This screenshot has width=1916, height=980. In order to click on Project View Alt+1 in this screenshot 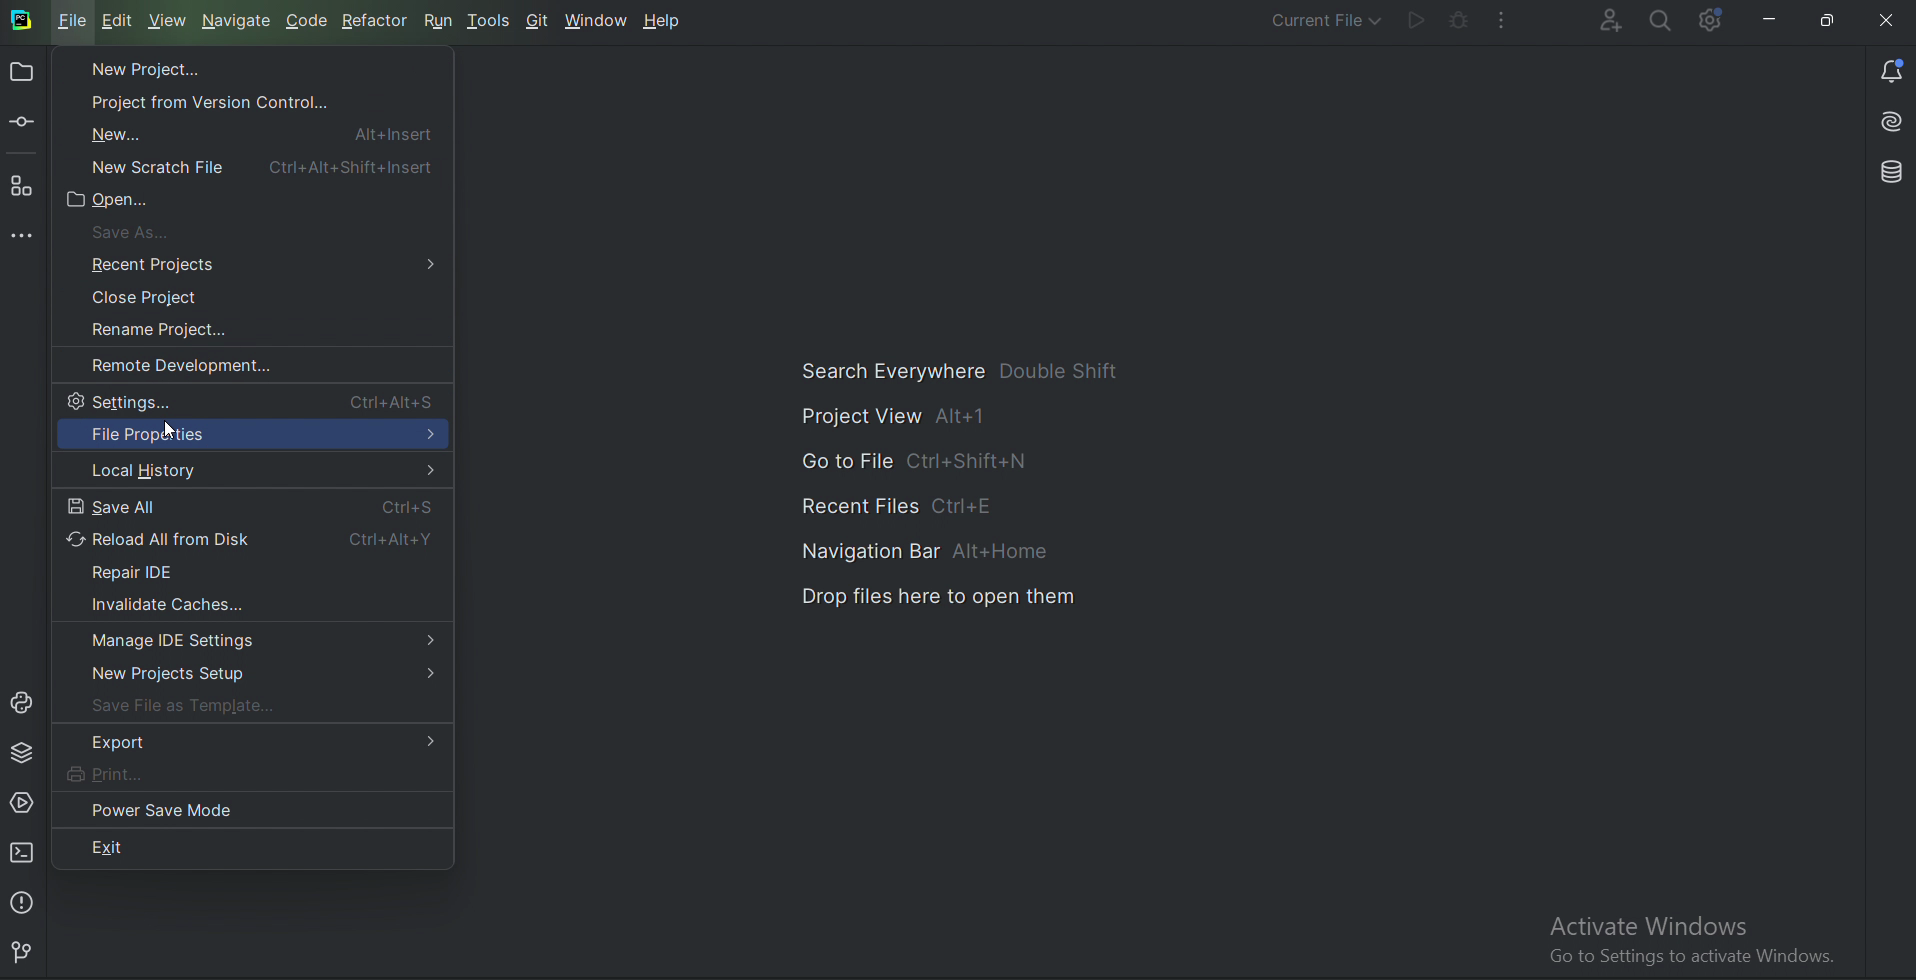, I will do `click(904, 418)`.